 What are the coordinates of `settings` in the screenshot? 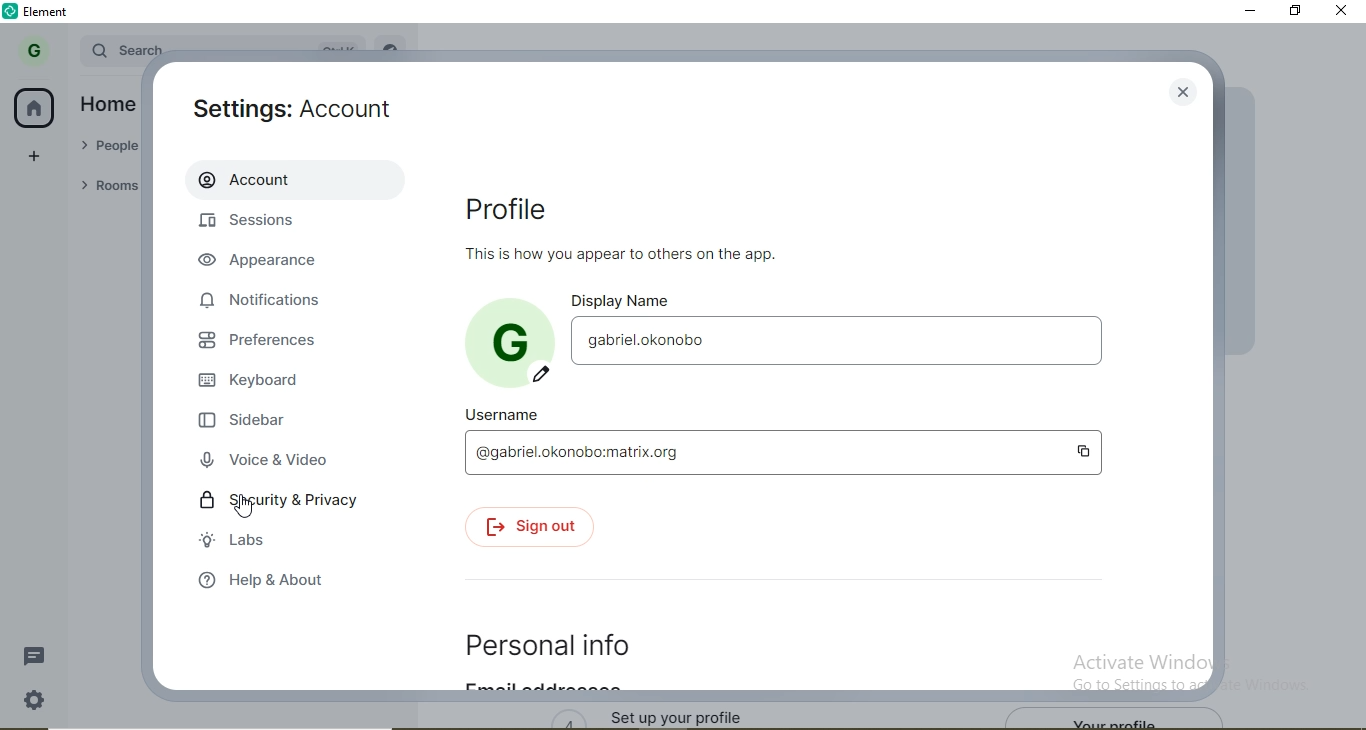 It's located at (36, 697).